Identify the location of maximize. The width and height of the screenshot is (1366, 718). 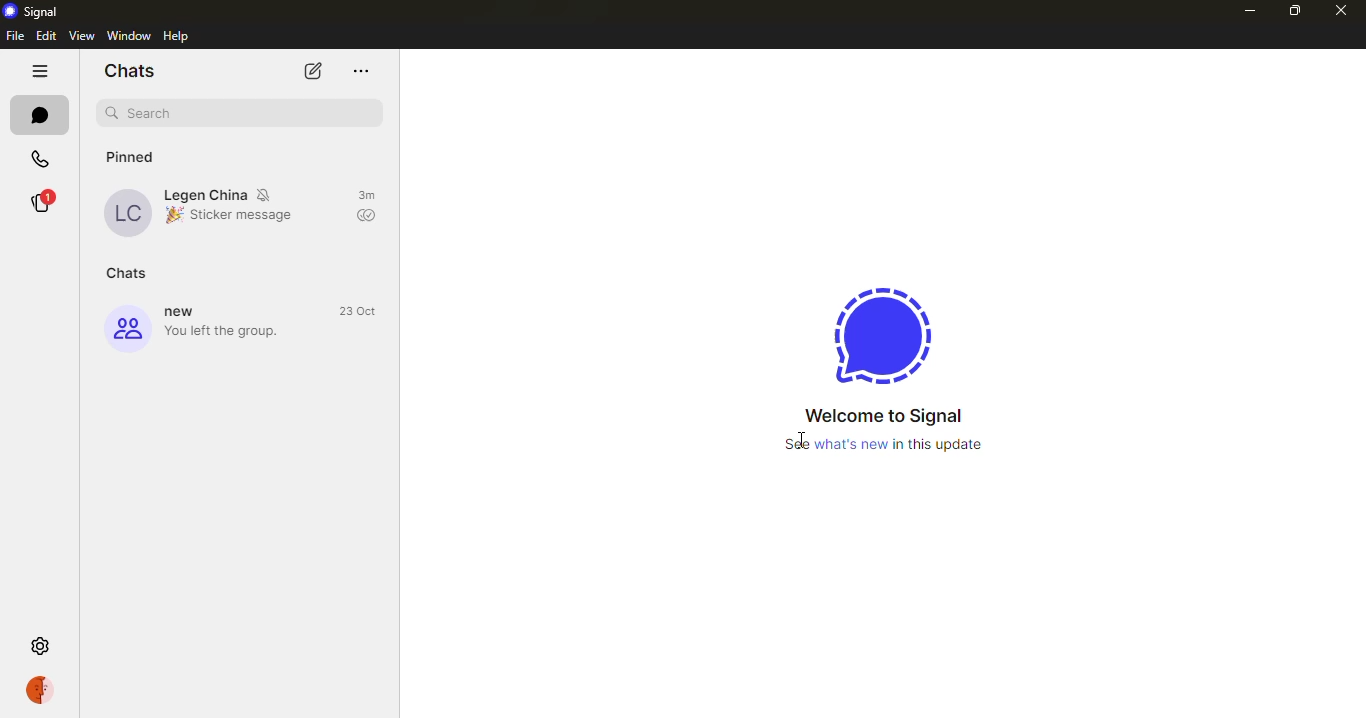
(1293, 12).